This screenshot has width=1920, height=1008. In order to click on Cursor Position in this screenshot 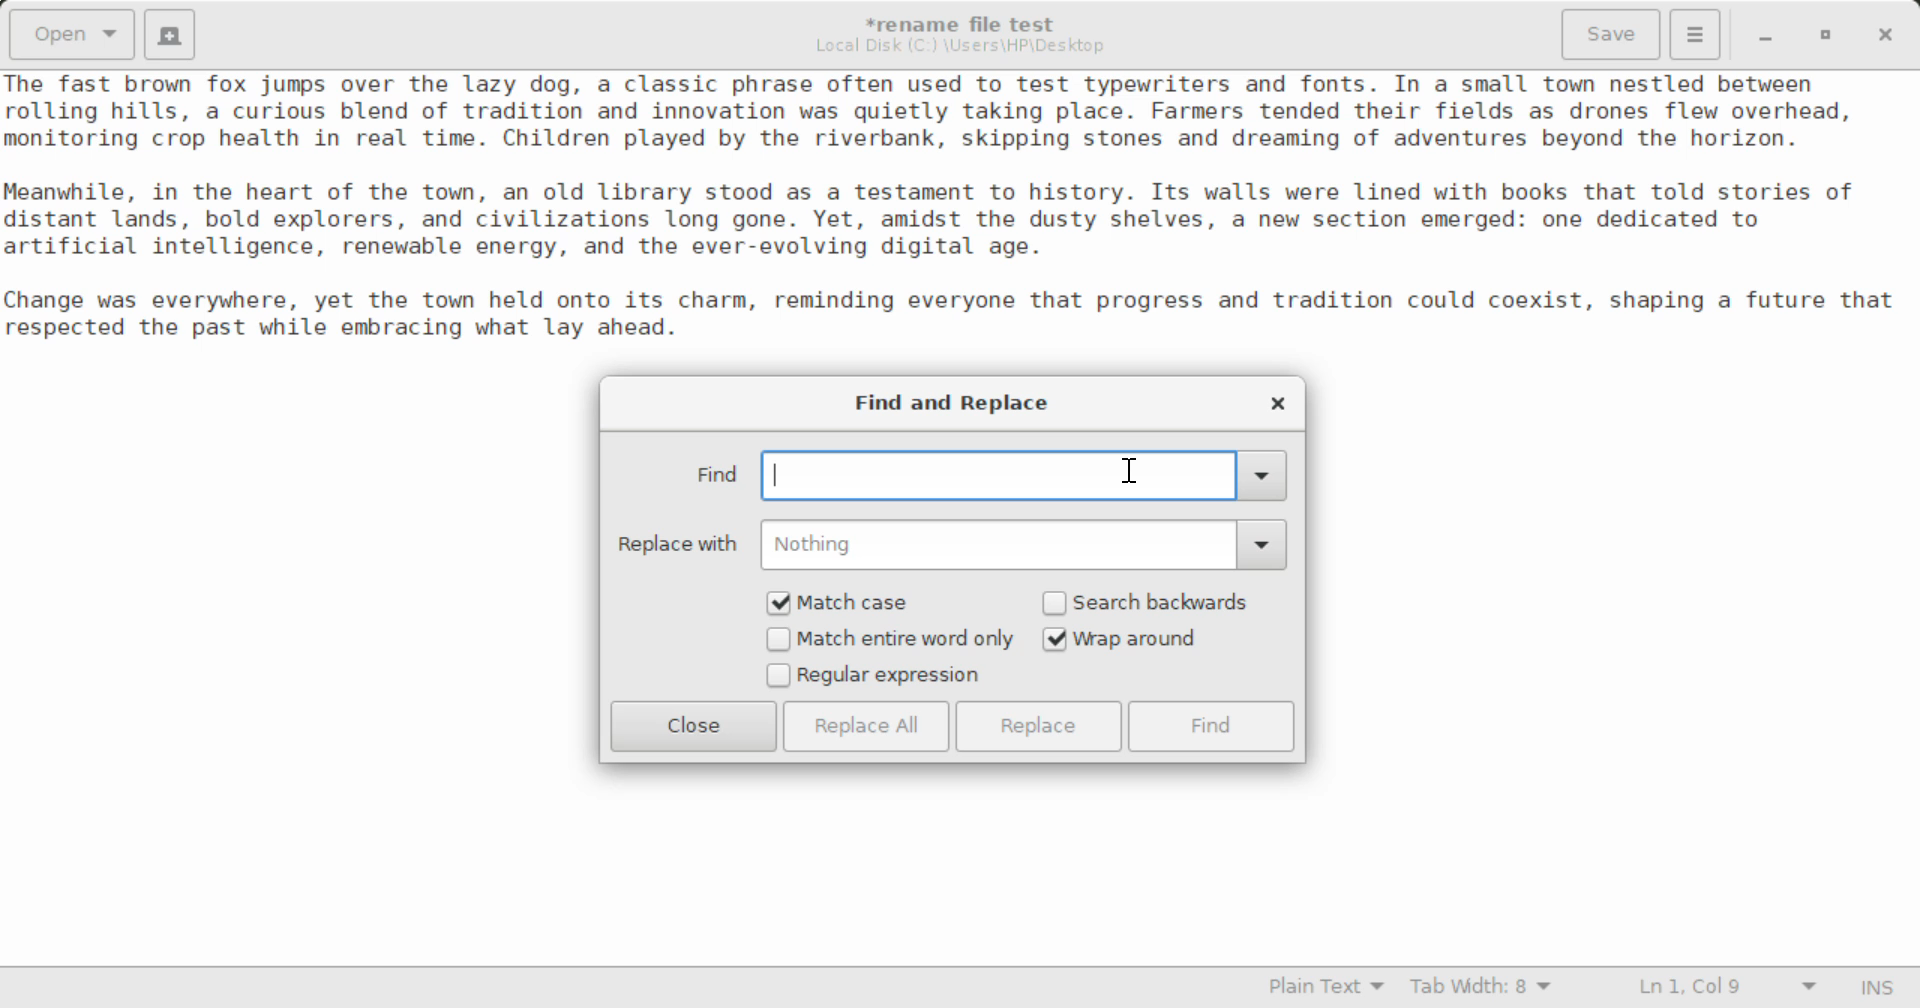, I will do `click(1130, 469)`.